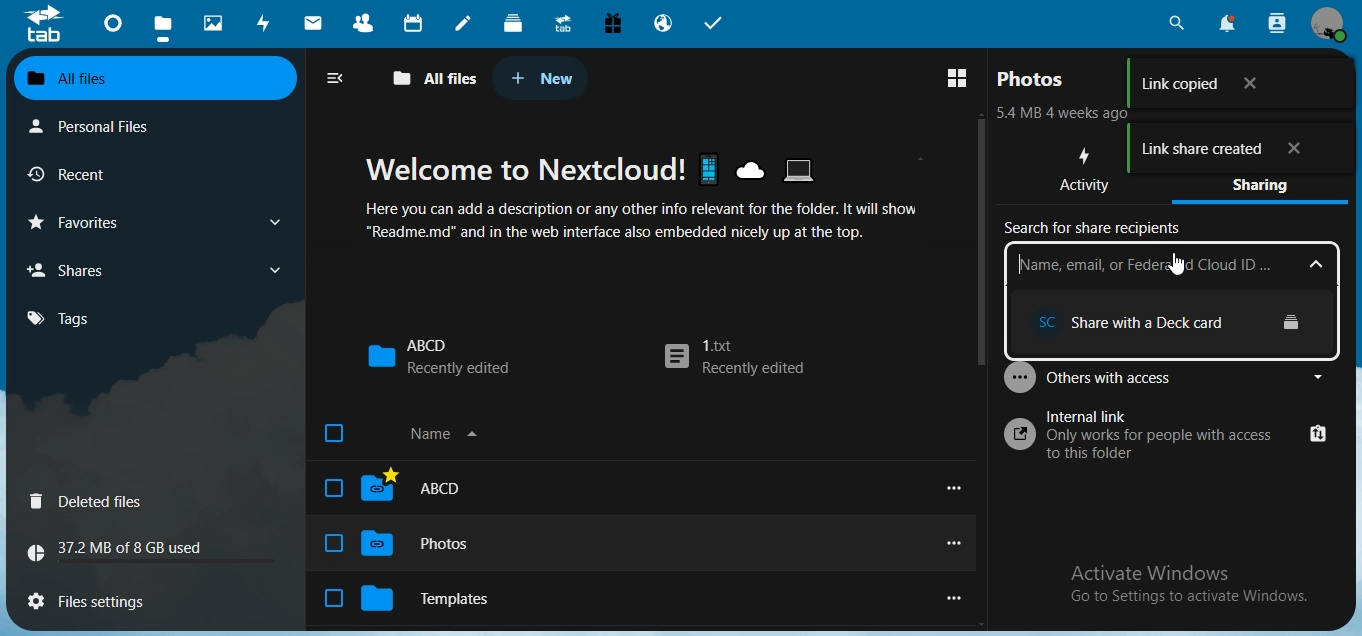  Describe the element at coordinates (449, 600) in the screenshot. I see `Templates` at that location.